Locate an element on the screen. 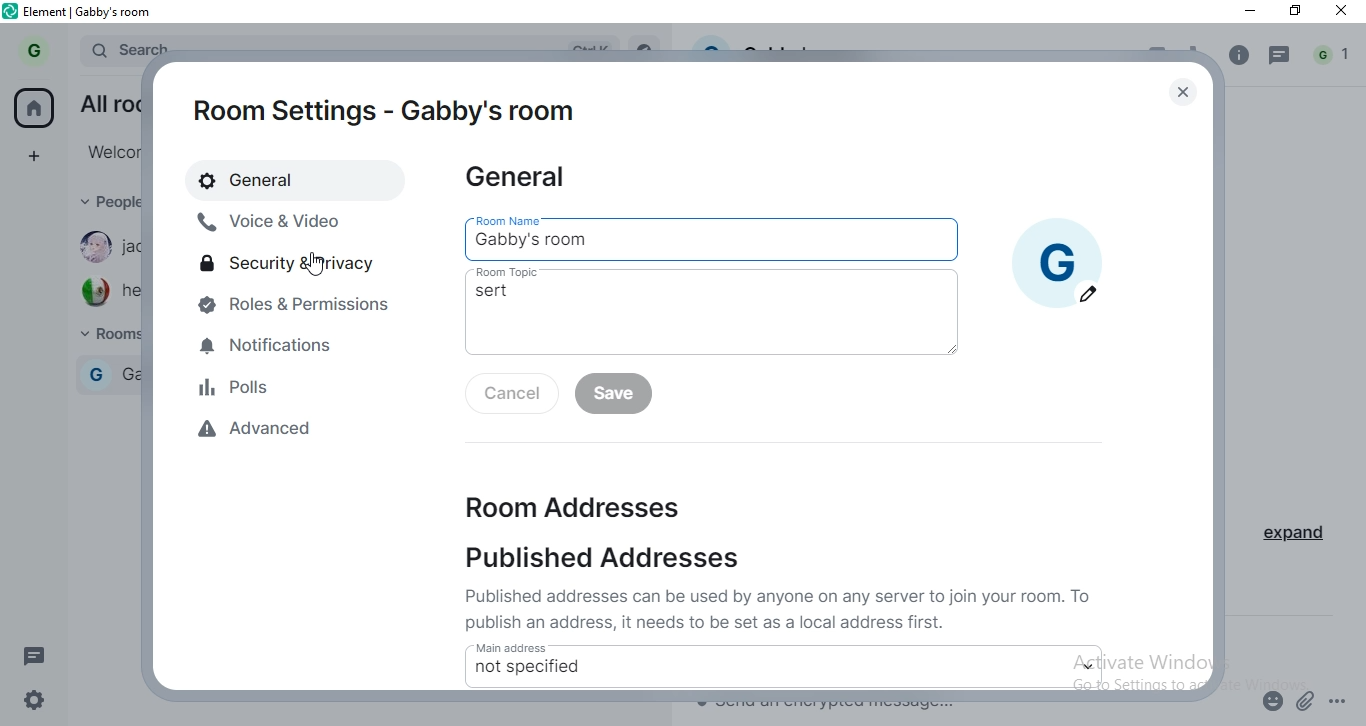 This screenshot has height=726, width=1366. polls is located at coordinates (279, 392).